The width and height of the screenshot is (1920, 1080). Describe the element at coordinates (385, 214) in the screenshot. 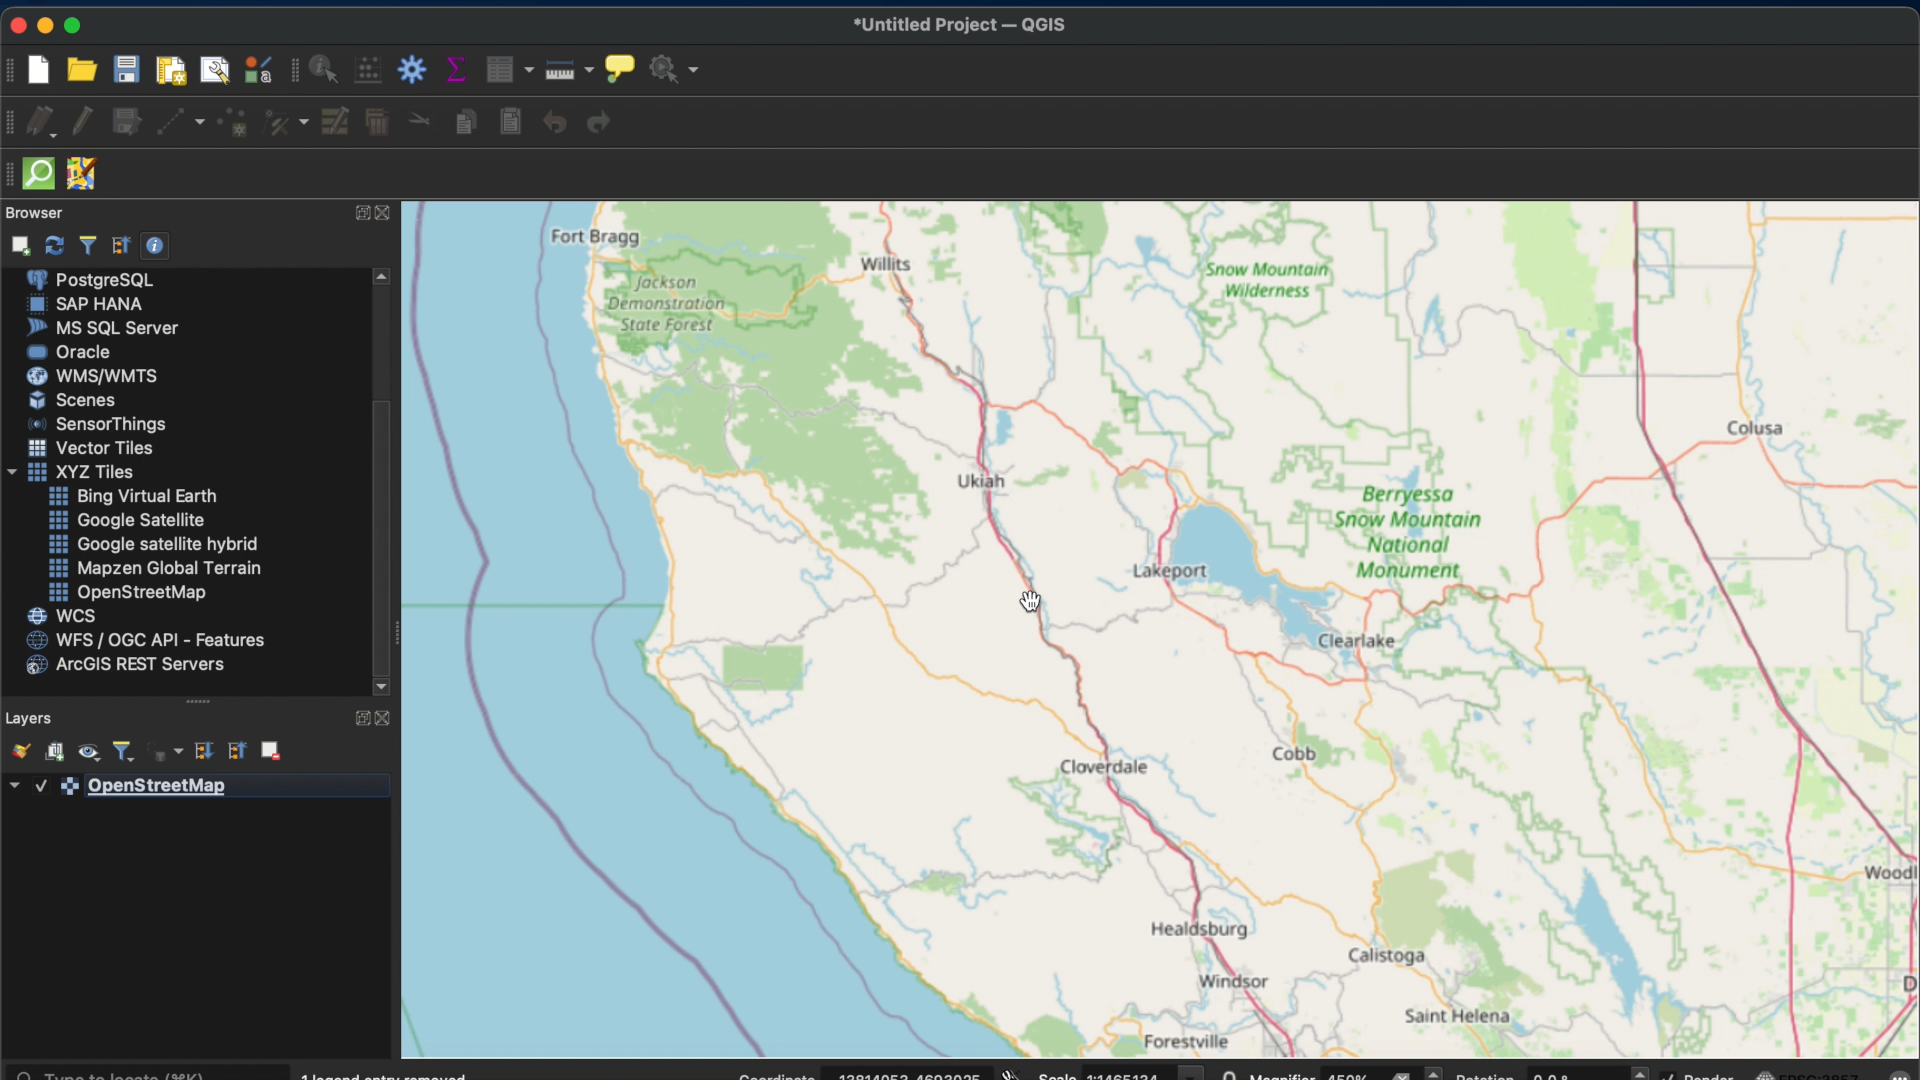

I see `CONTRACT` at that location.